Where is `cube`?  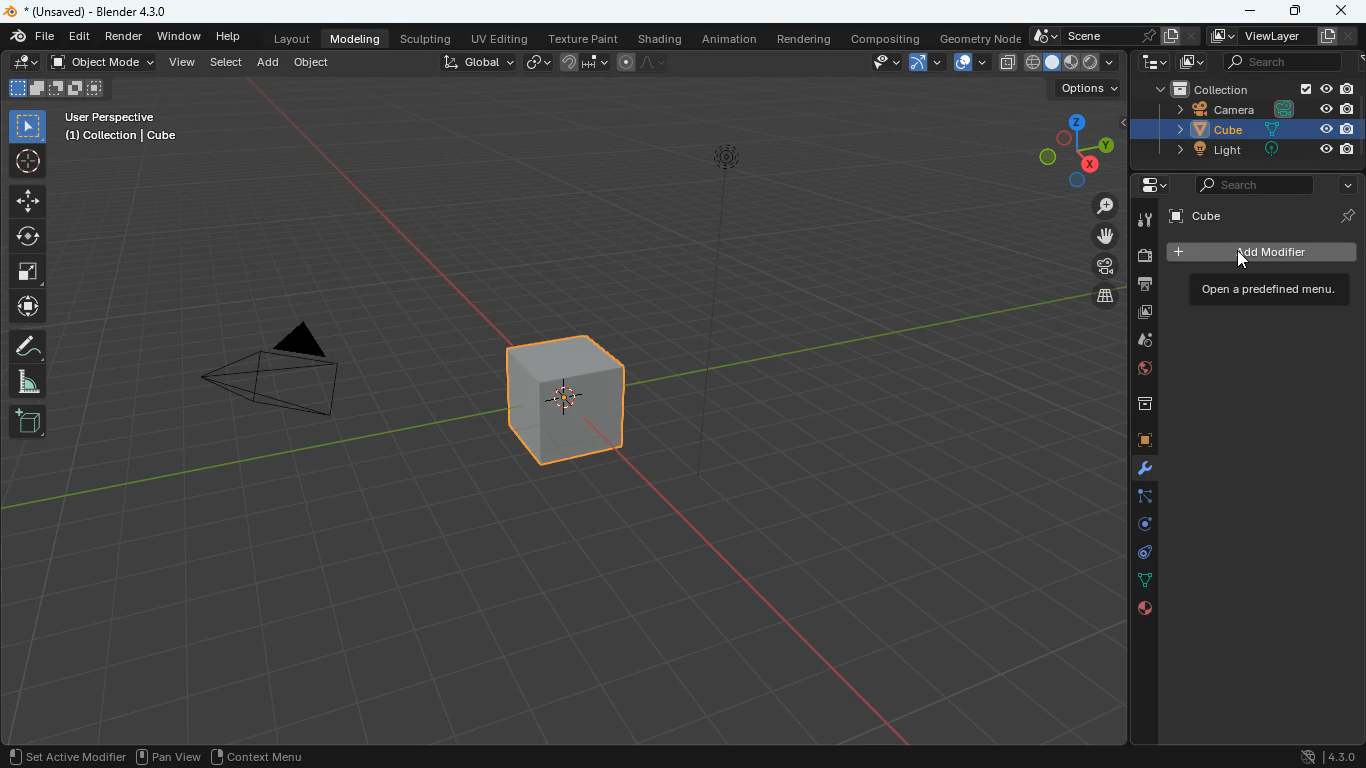
cube is located at coordinates (570, 413).